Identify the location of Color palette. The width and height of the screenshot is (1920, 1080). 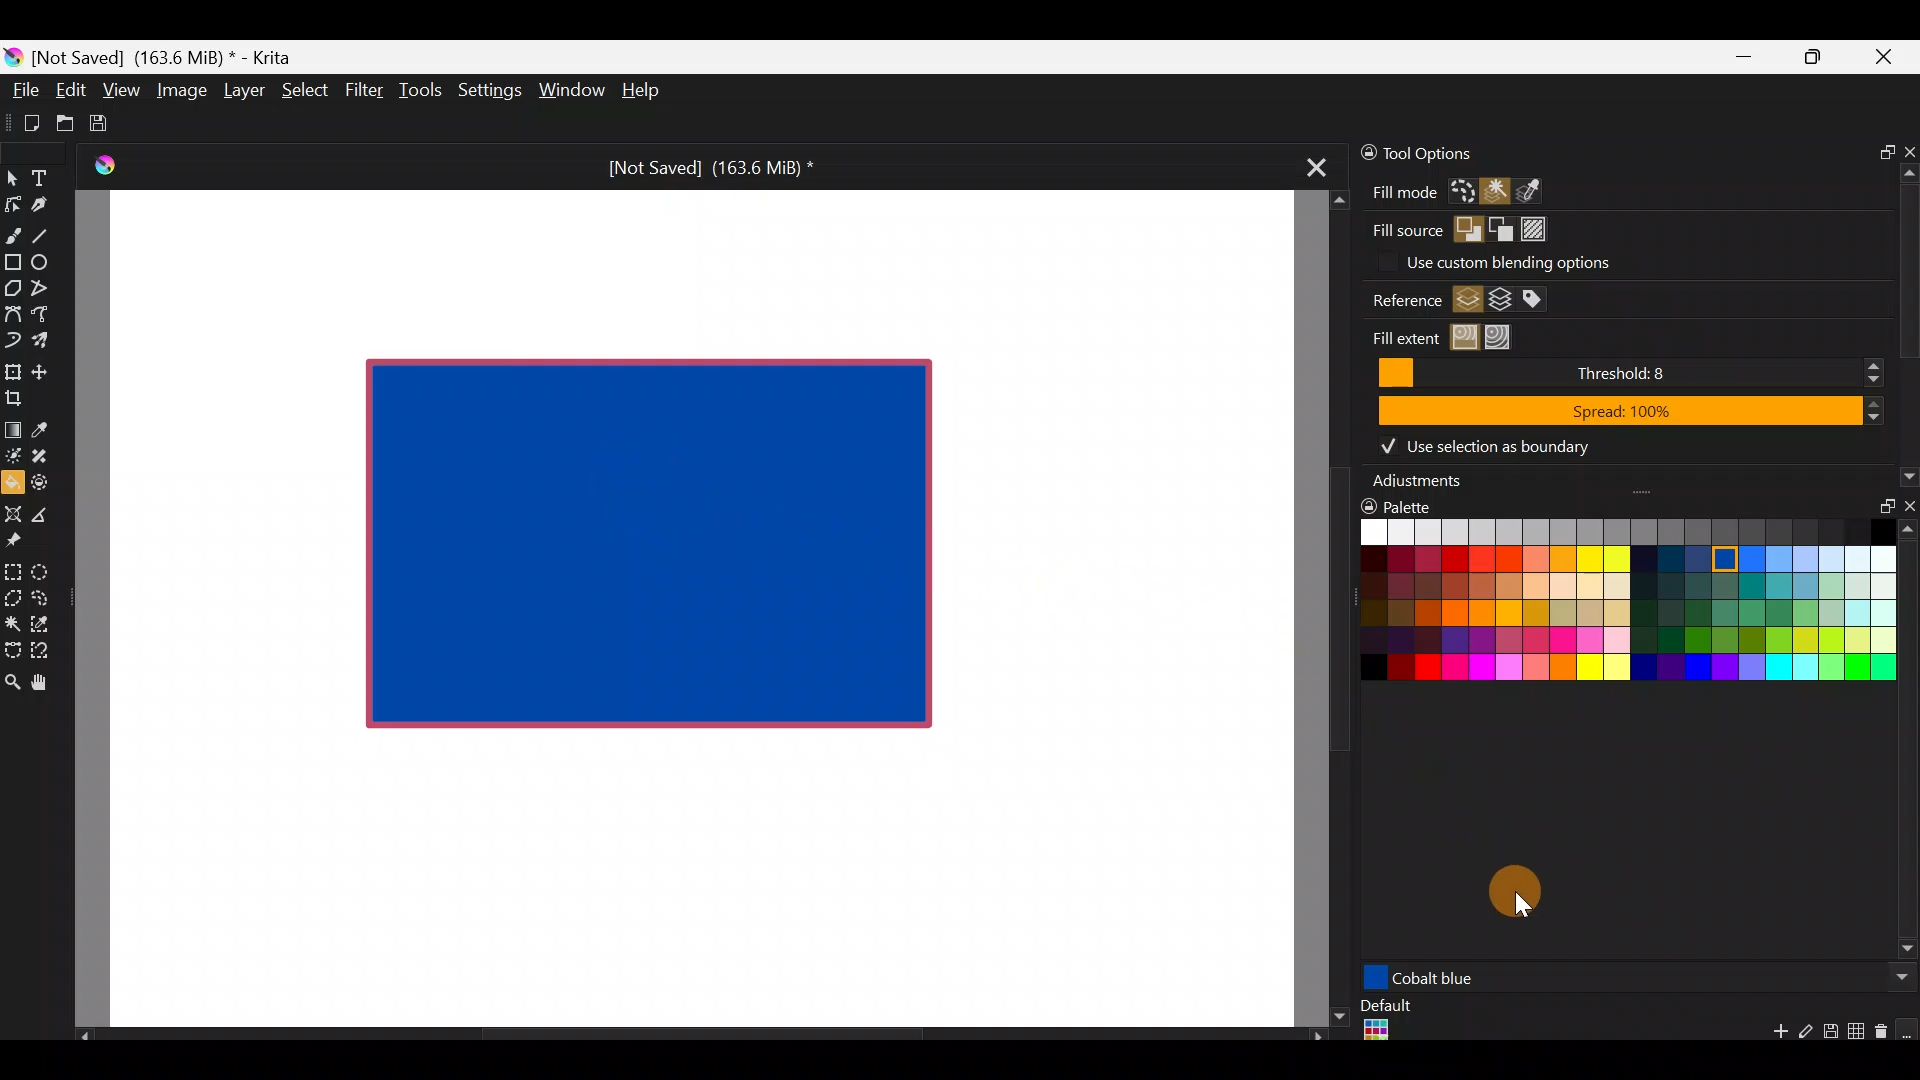
(1611, 617).